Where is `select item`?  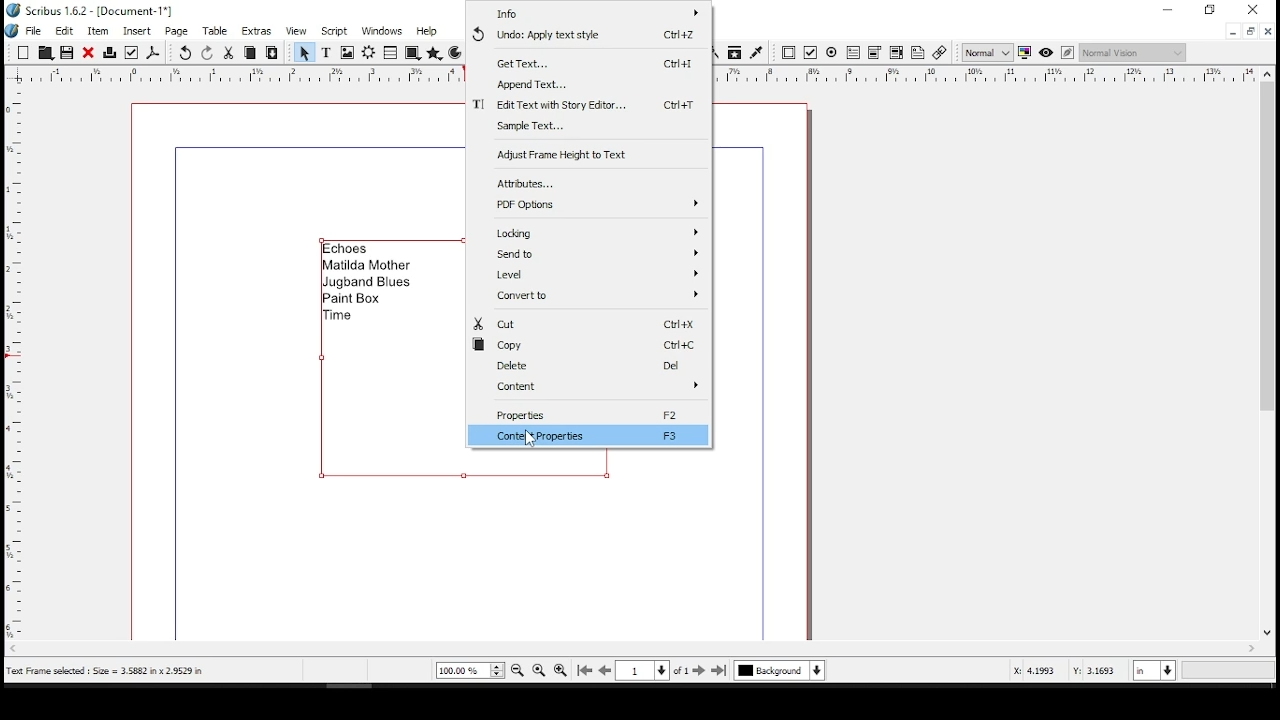 select item is located at coordinates (304, 52).